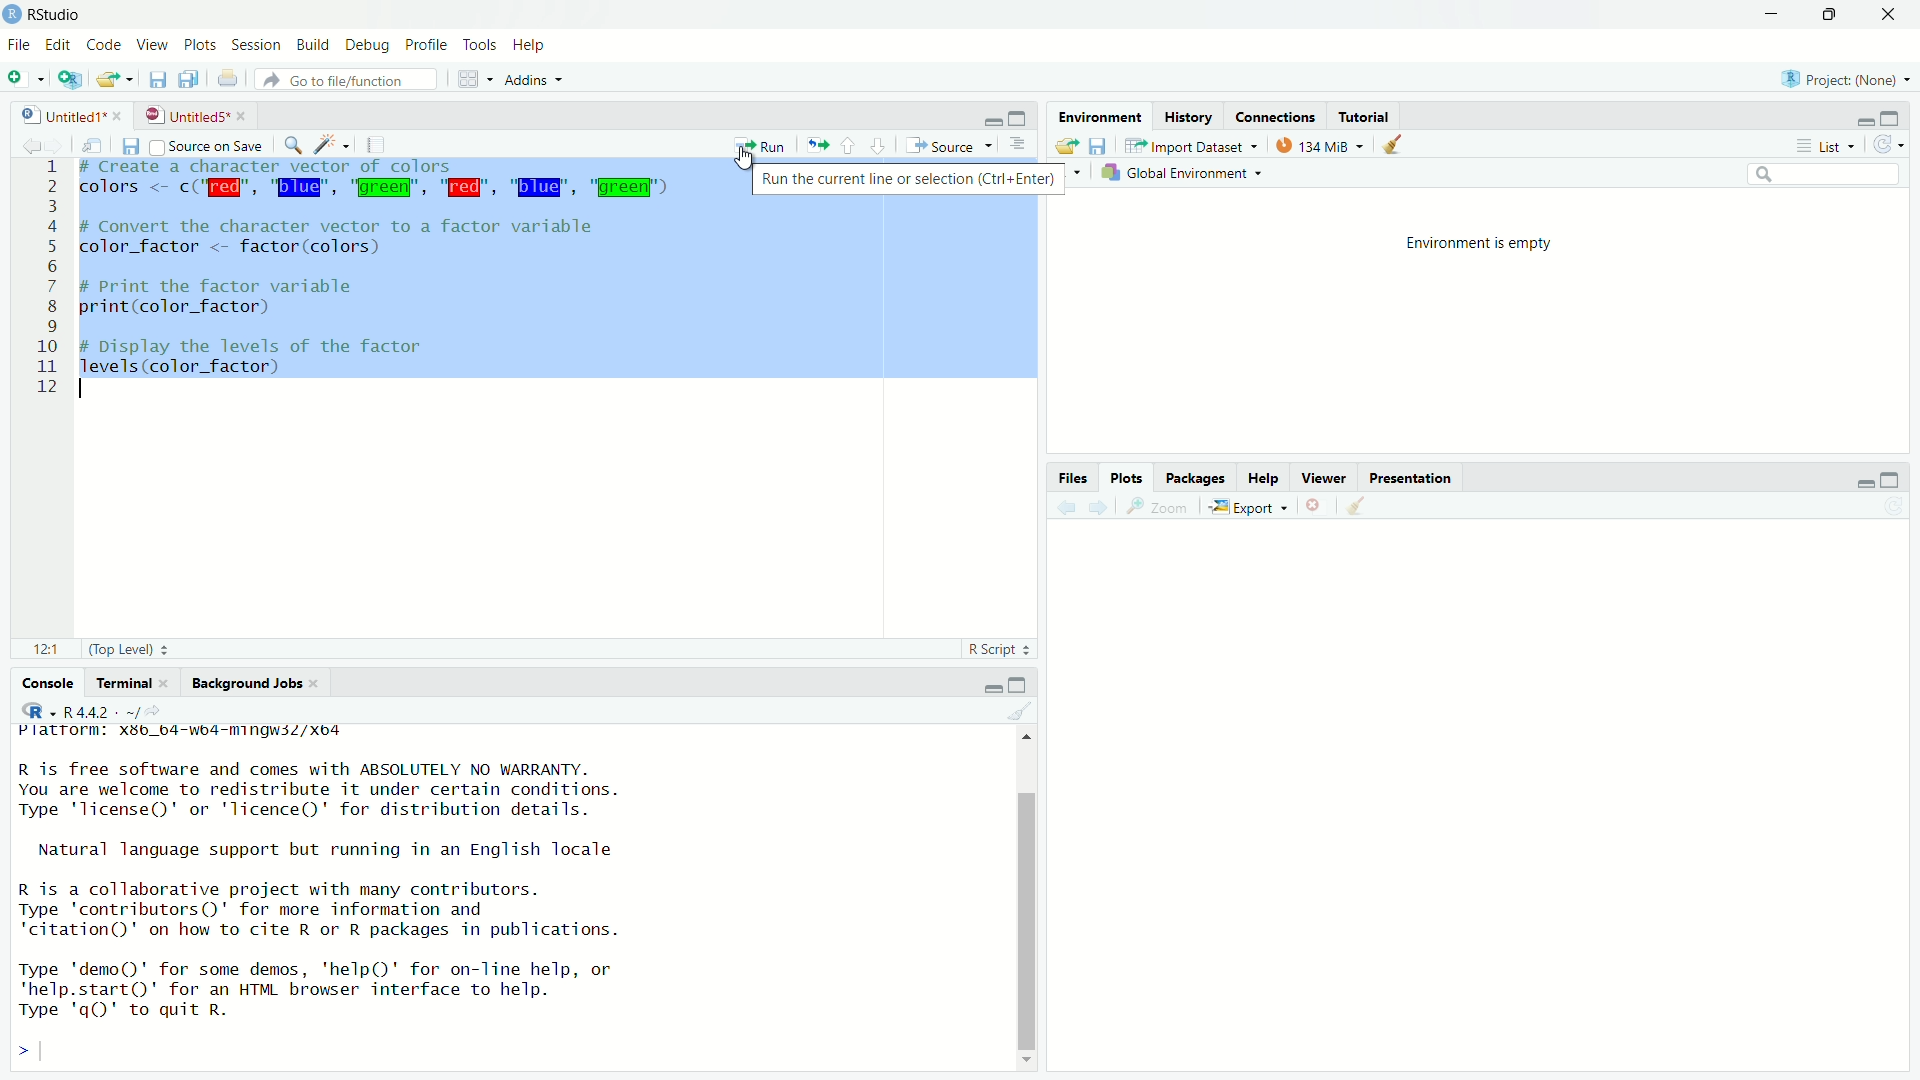 This screenshot has height=1080, width=1920. I want to click on clear console, so click(1019, 711).